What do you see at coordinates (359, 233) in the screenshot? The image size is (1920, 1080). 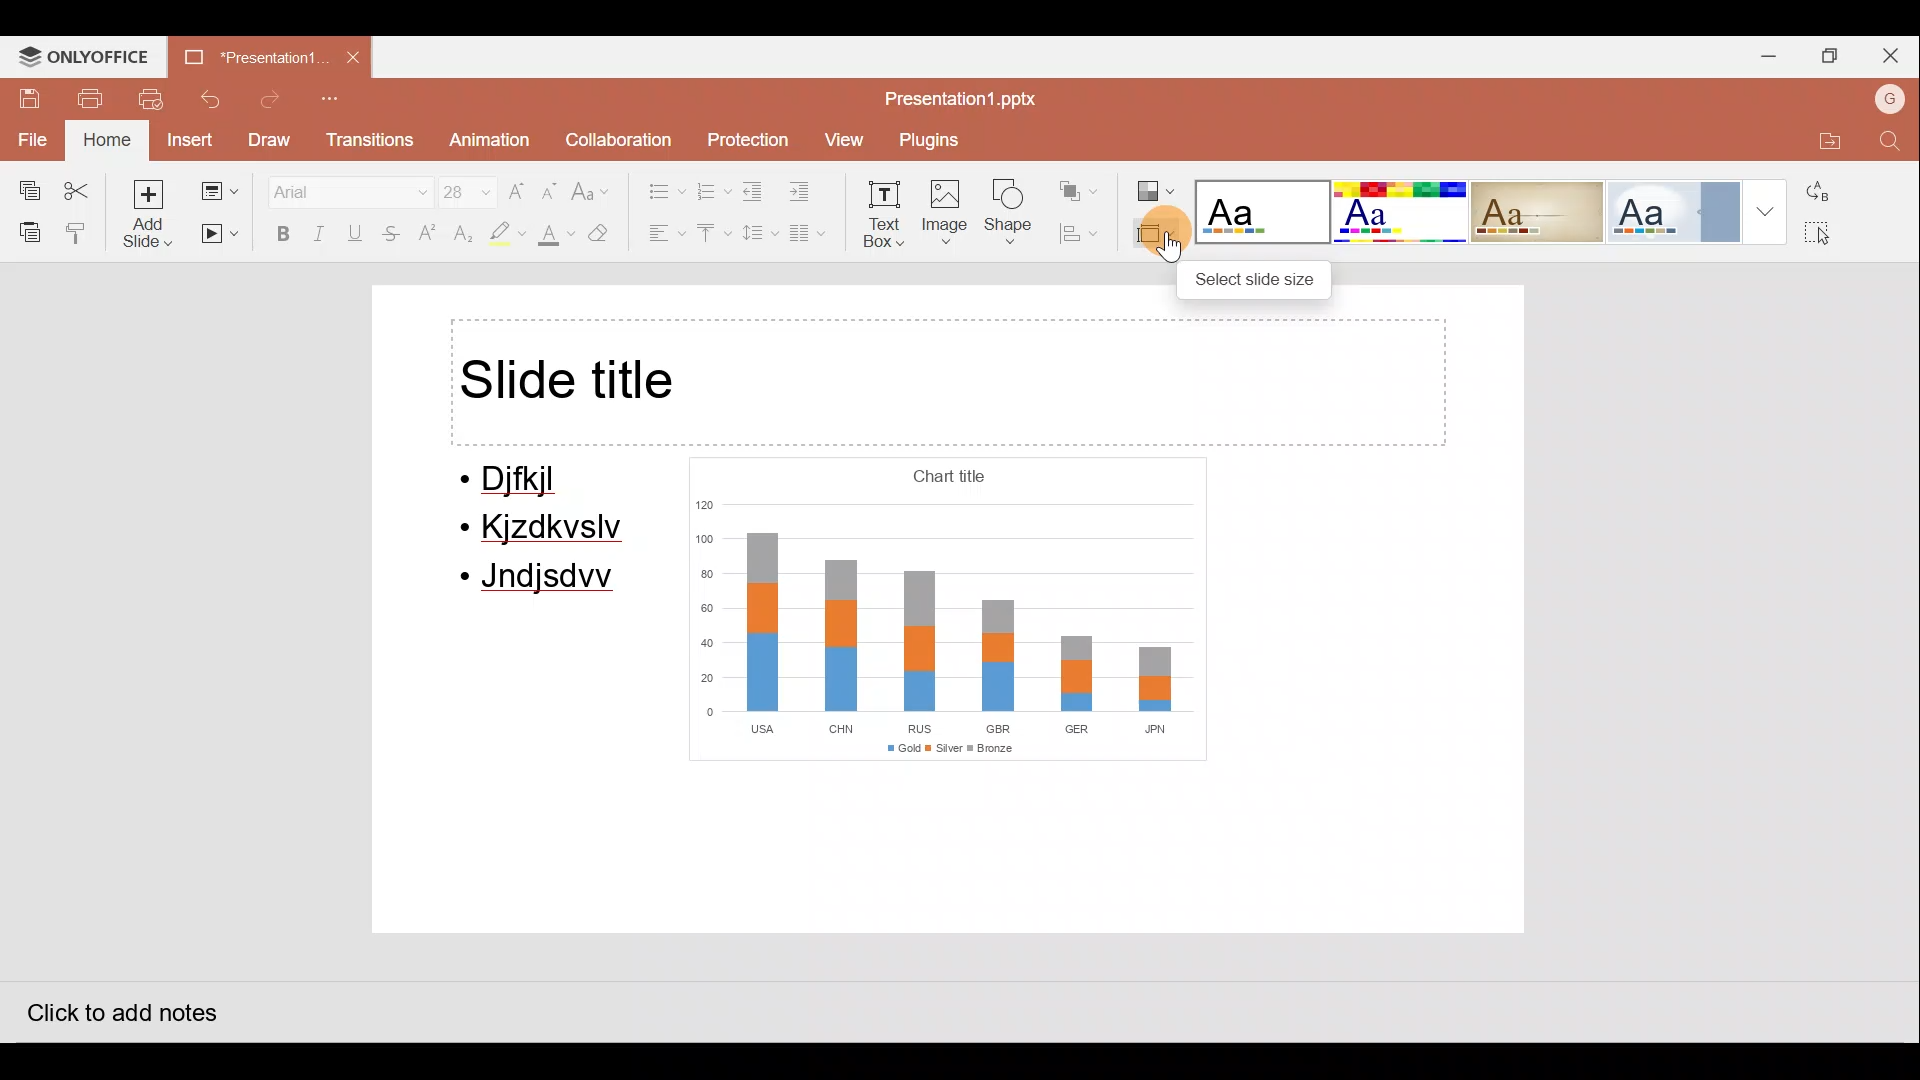 I see `Underline` at bounding box center [359, 233].